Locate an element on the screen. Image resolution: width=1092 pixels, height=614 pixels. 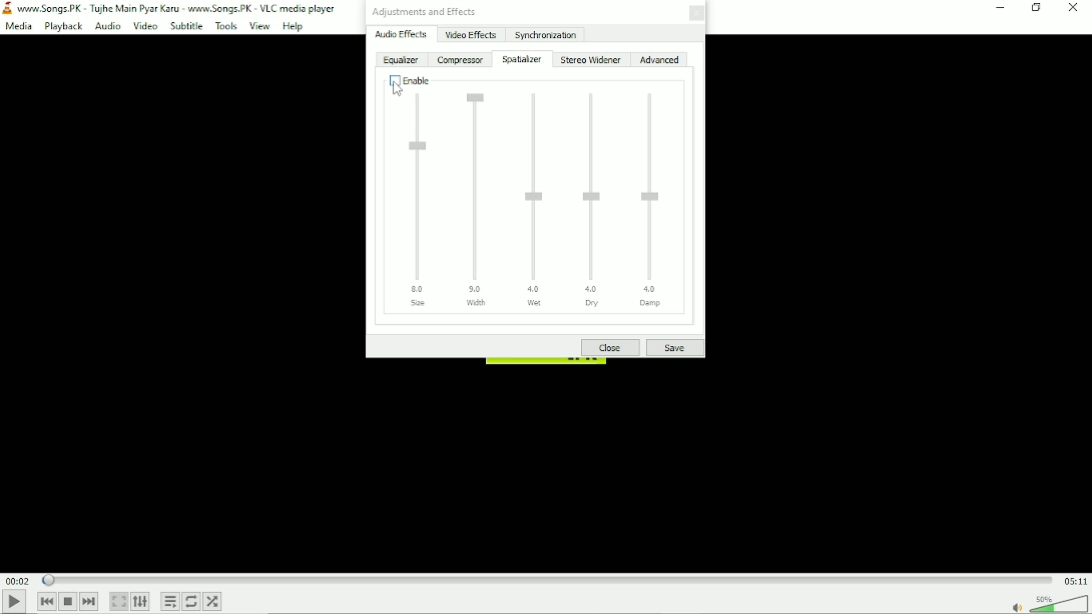
Media is located at coordinates (18, 27).